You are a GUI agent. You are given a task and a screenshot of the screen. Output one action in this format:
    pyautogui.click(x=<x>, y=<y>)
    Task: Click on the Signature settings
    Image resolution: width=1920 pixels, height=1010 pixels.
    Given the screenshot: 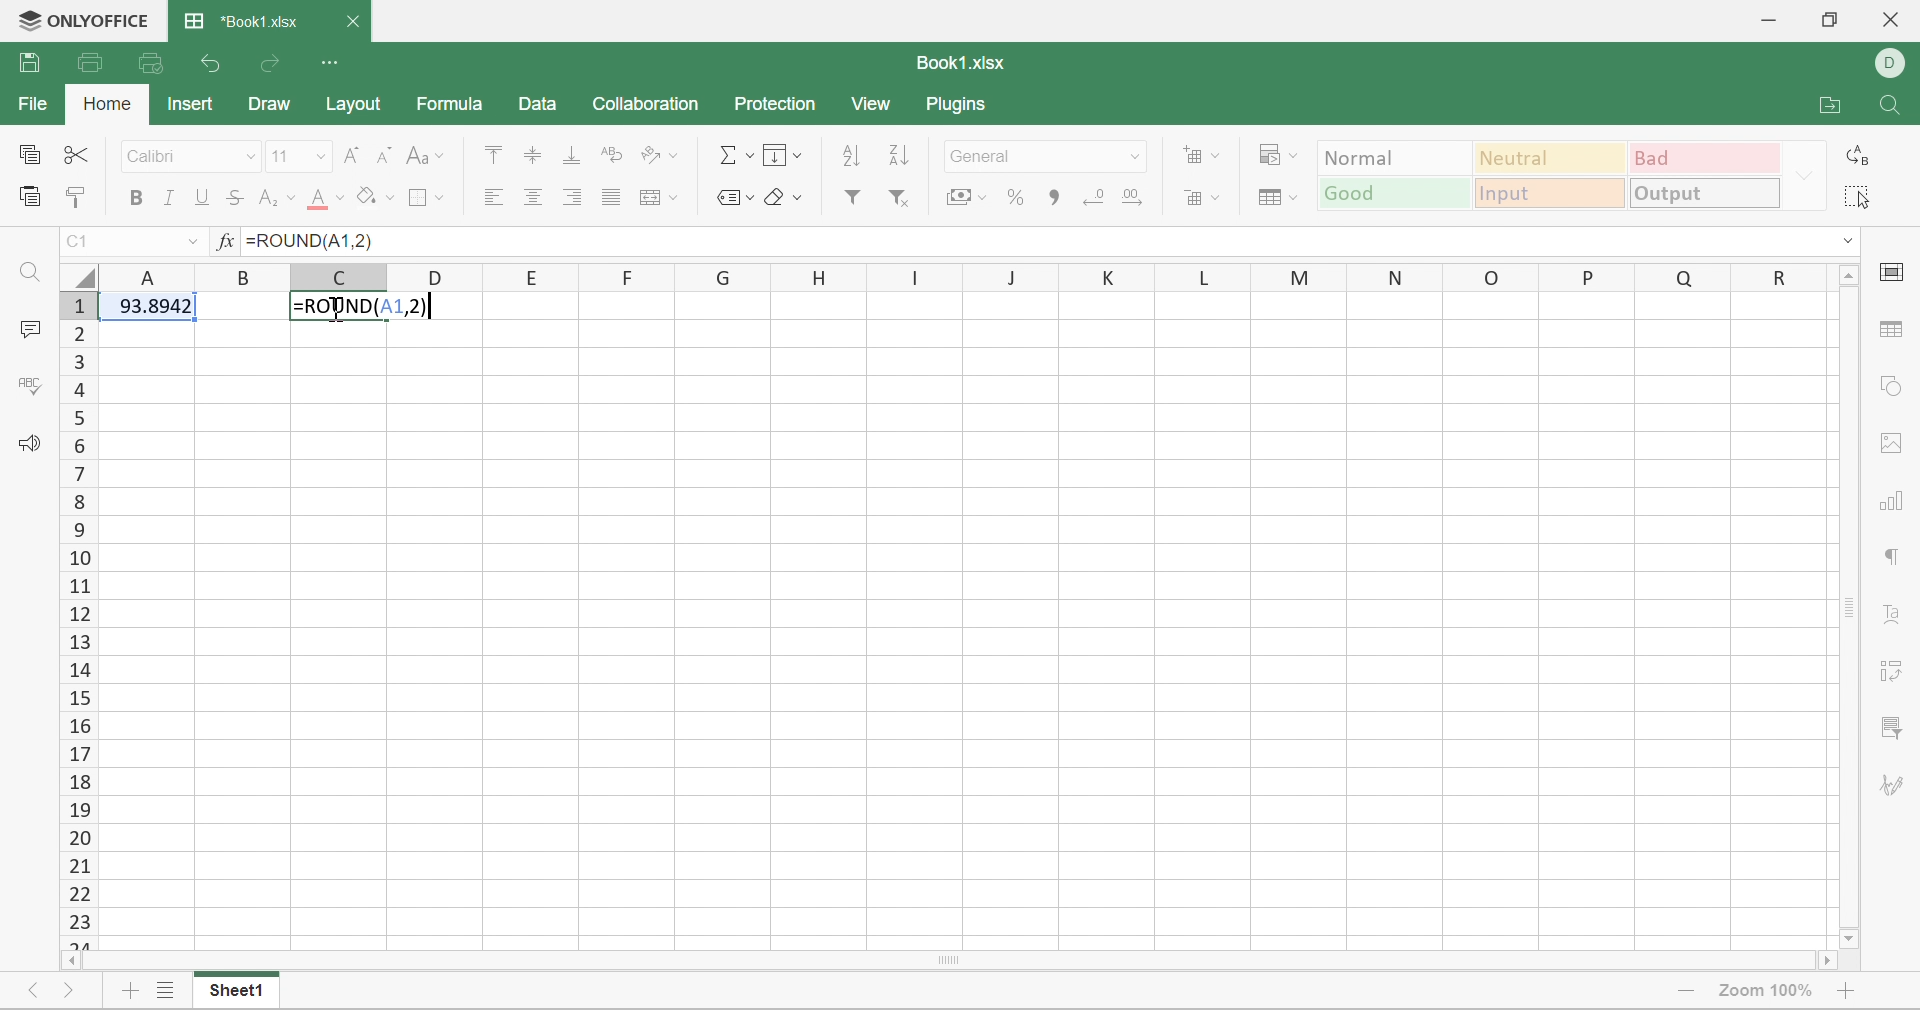 What is the action you would take?
    pyautogui.click(x=1895, y=788)
    